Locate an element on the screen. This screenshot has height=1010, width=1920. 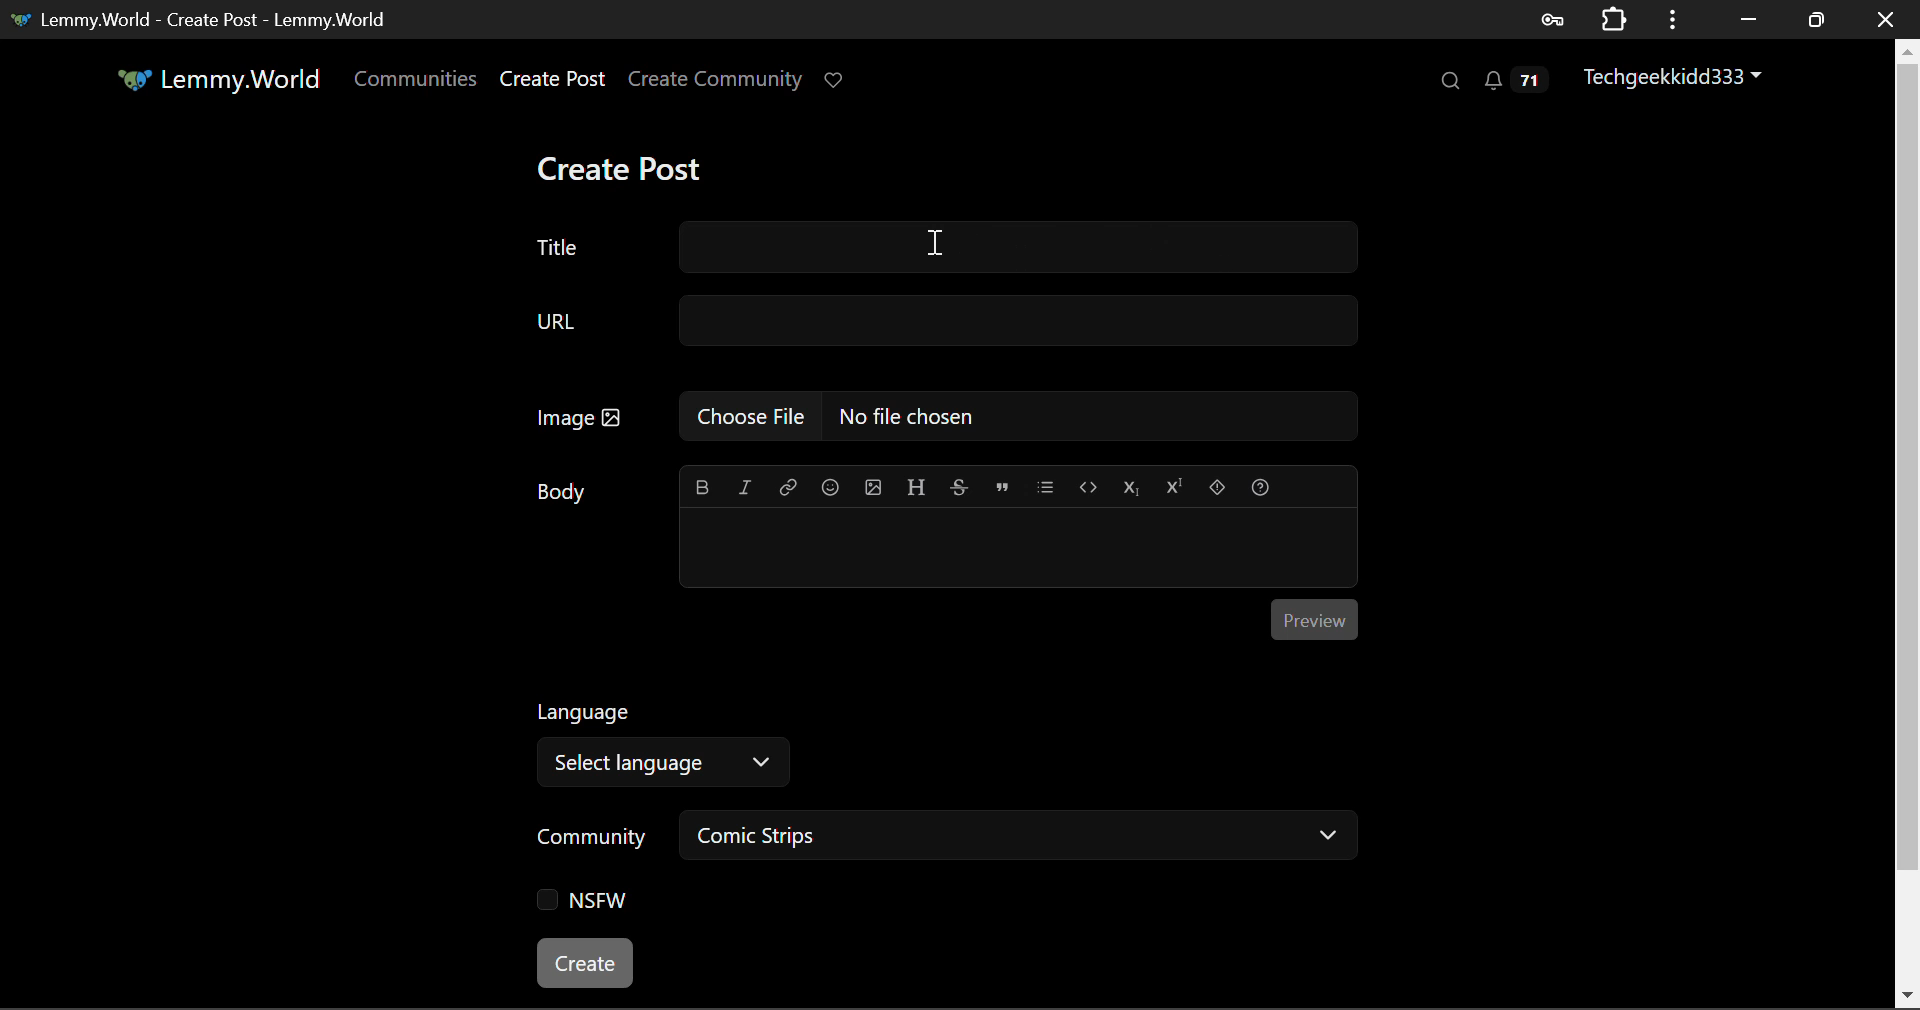
Search is located at coordinates (1450, 82).